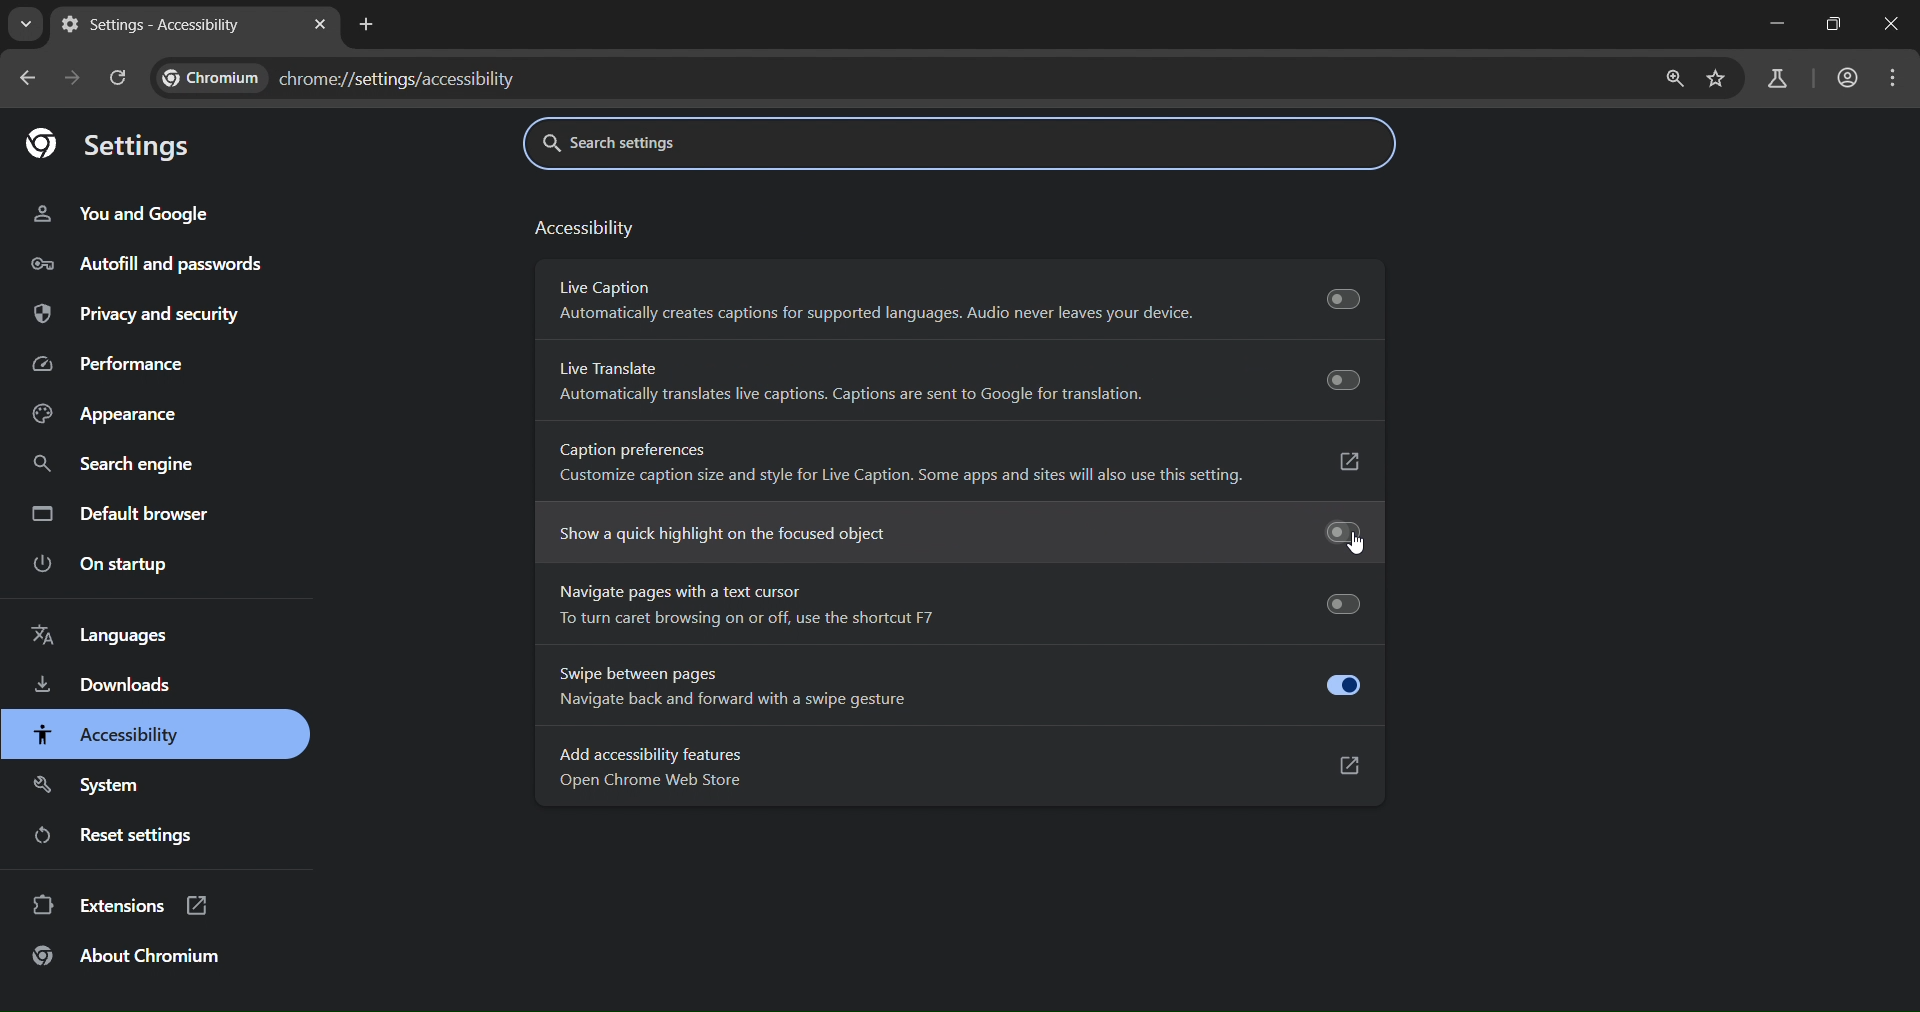 Image resolution: width=1920 pixels, height=1012 pixels. What do you see at coordinates (1831, 23) in the screenshot?
I see `restore down` at bounding box center [1831, 23].